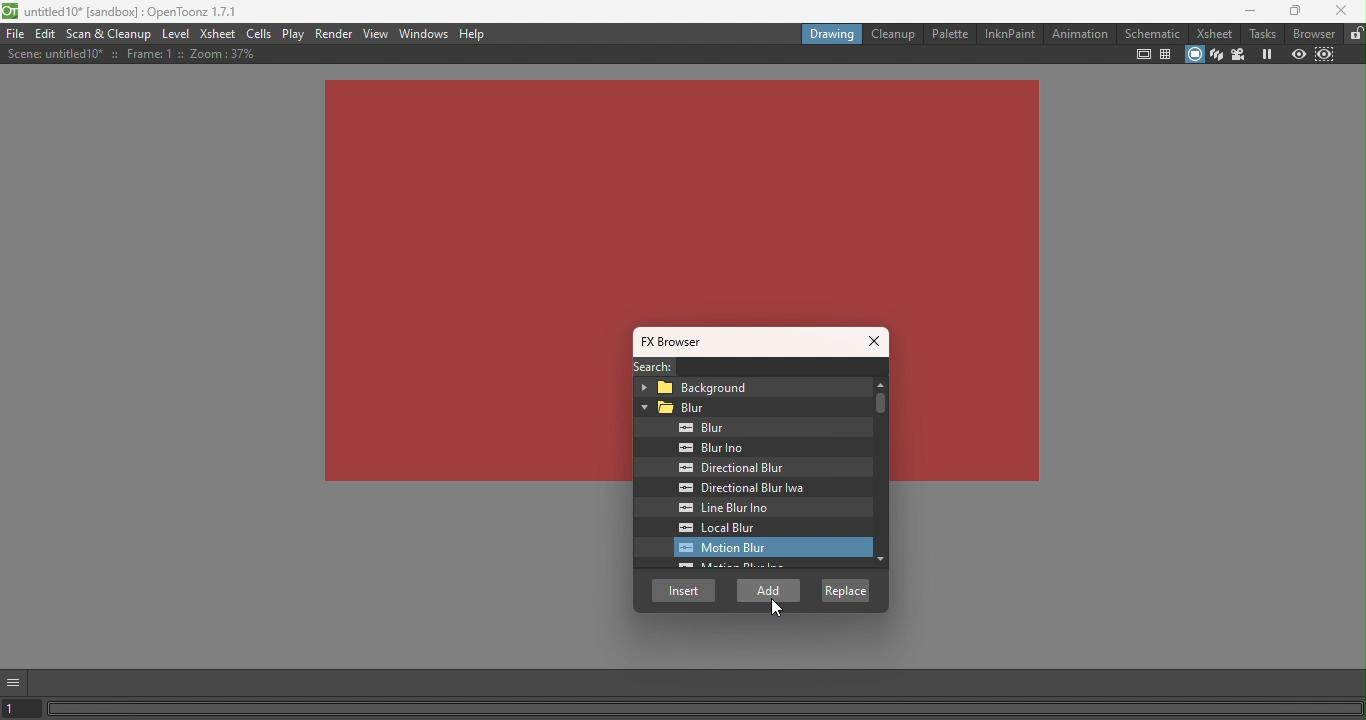 The image size is (1366, 720). I want to click on Insert, so click(684, 590).